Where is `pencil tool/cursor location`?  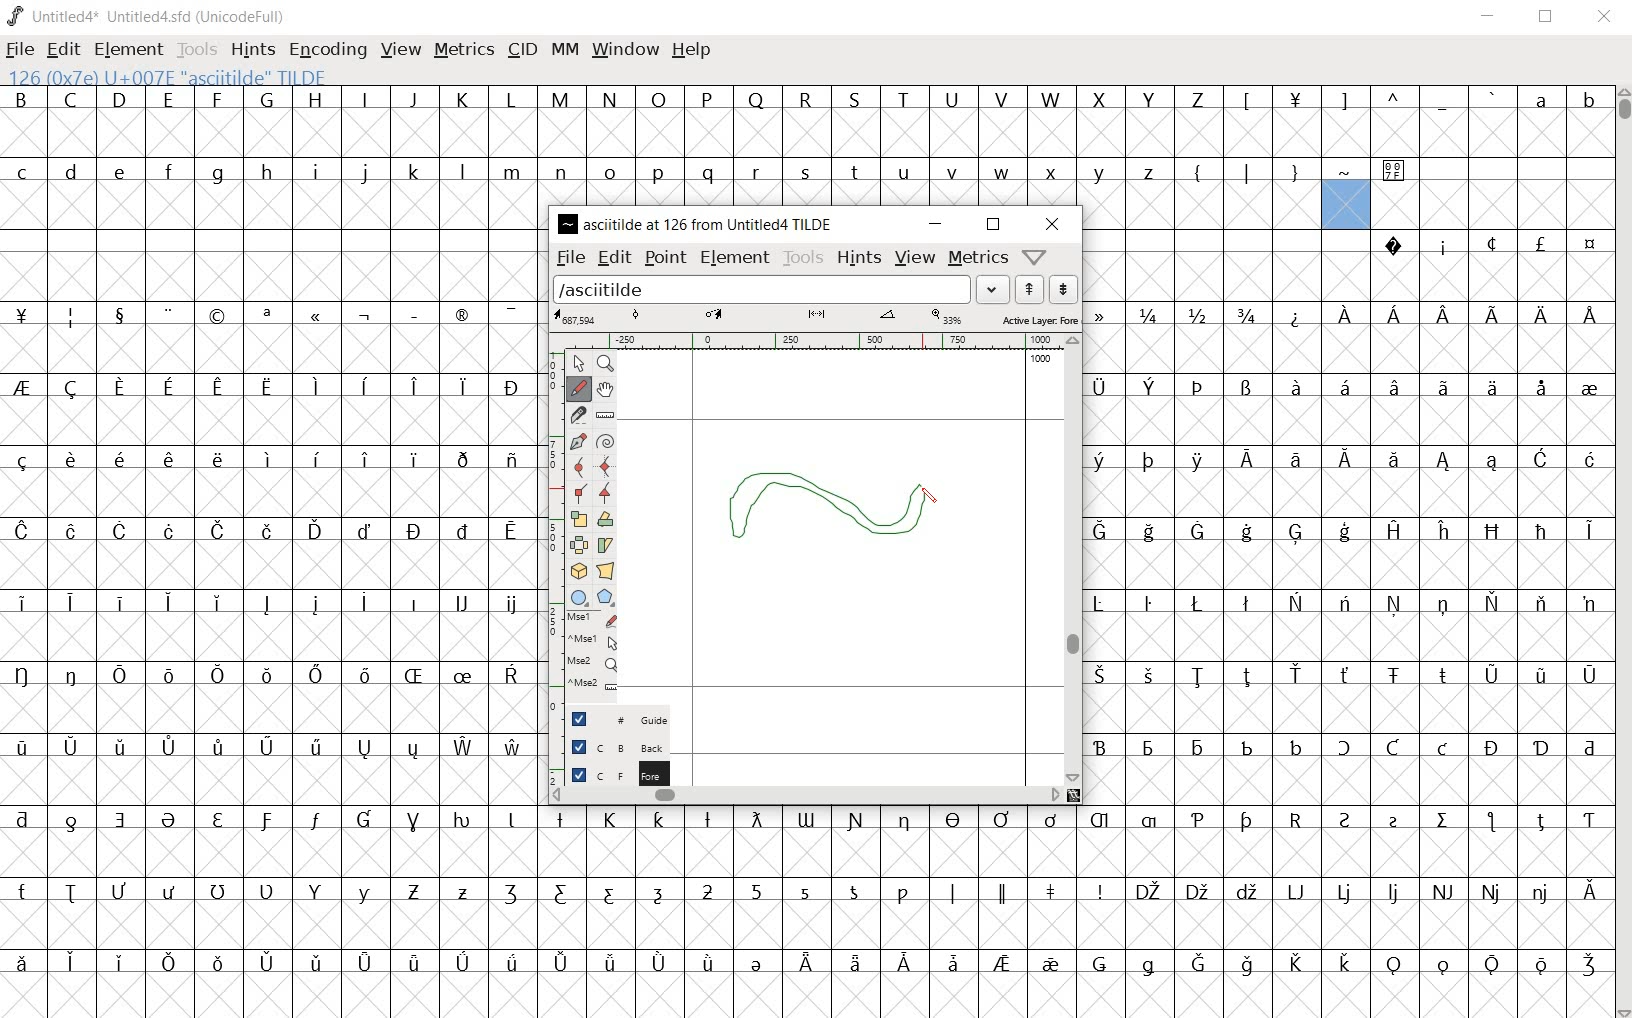
pencil tool/cursor location is located at coordinates (930, 501).